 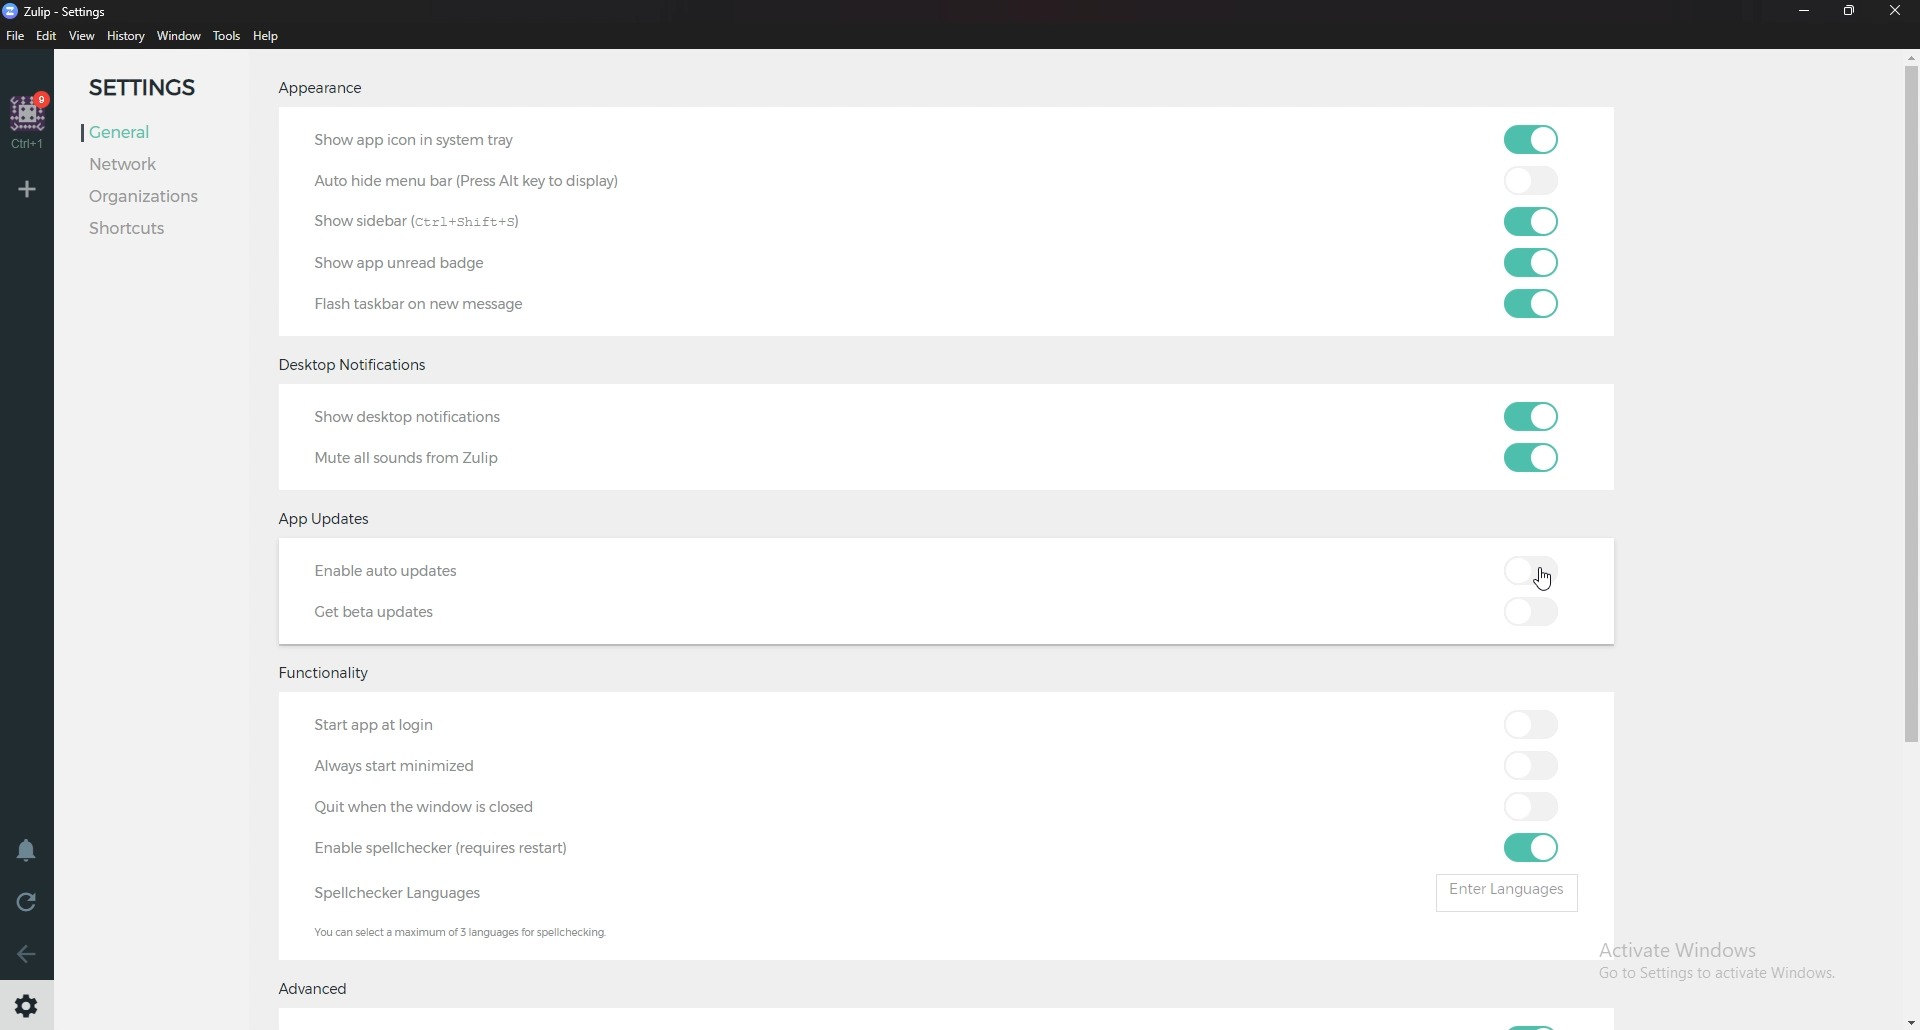 I want to click on History, so click(x=126, y=38).